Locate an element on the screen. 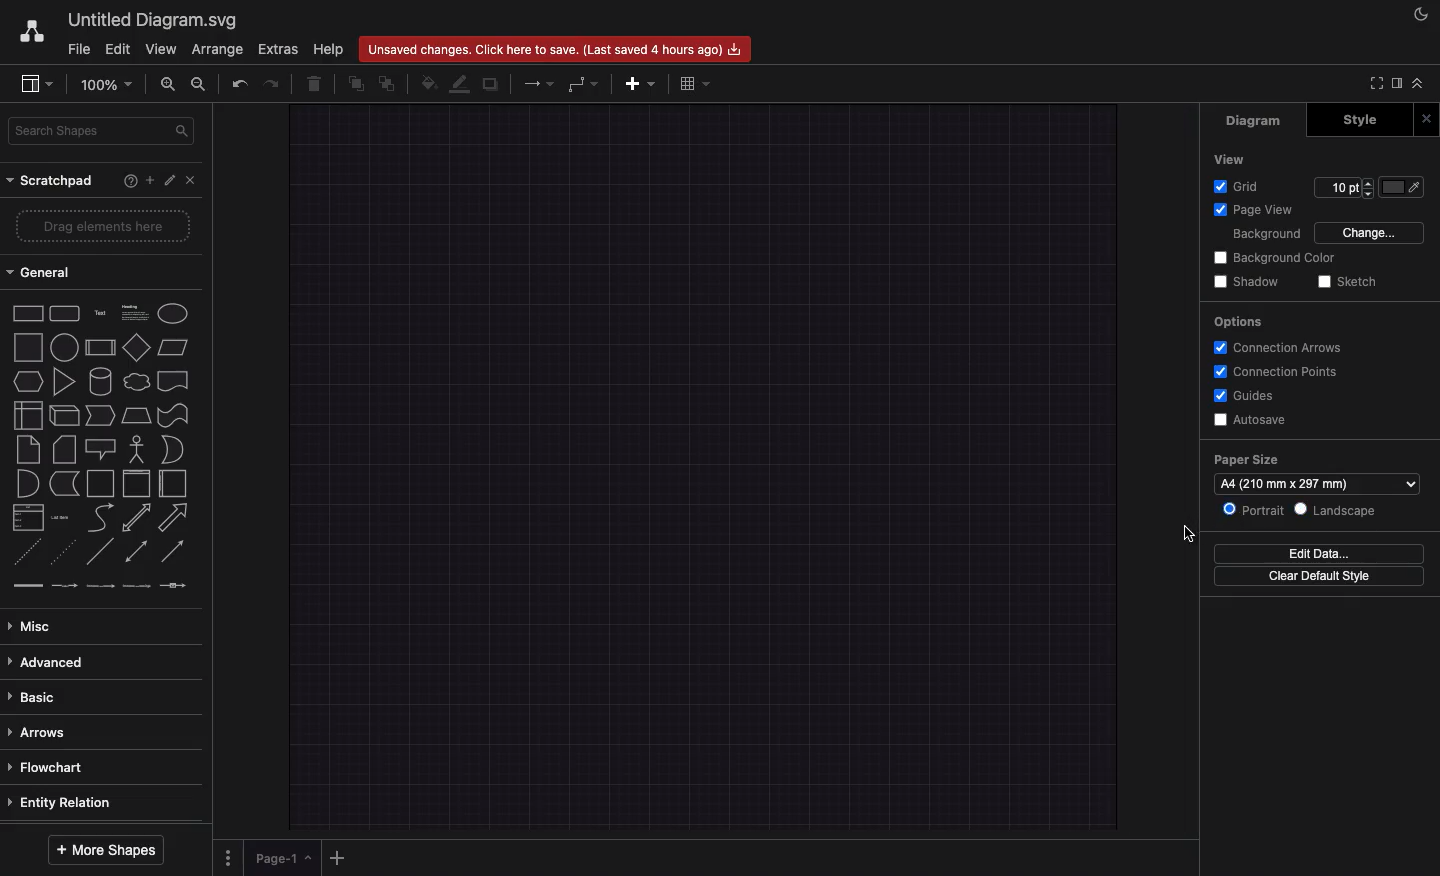  Fill color is located at coordinates (1406, 193).